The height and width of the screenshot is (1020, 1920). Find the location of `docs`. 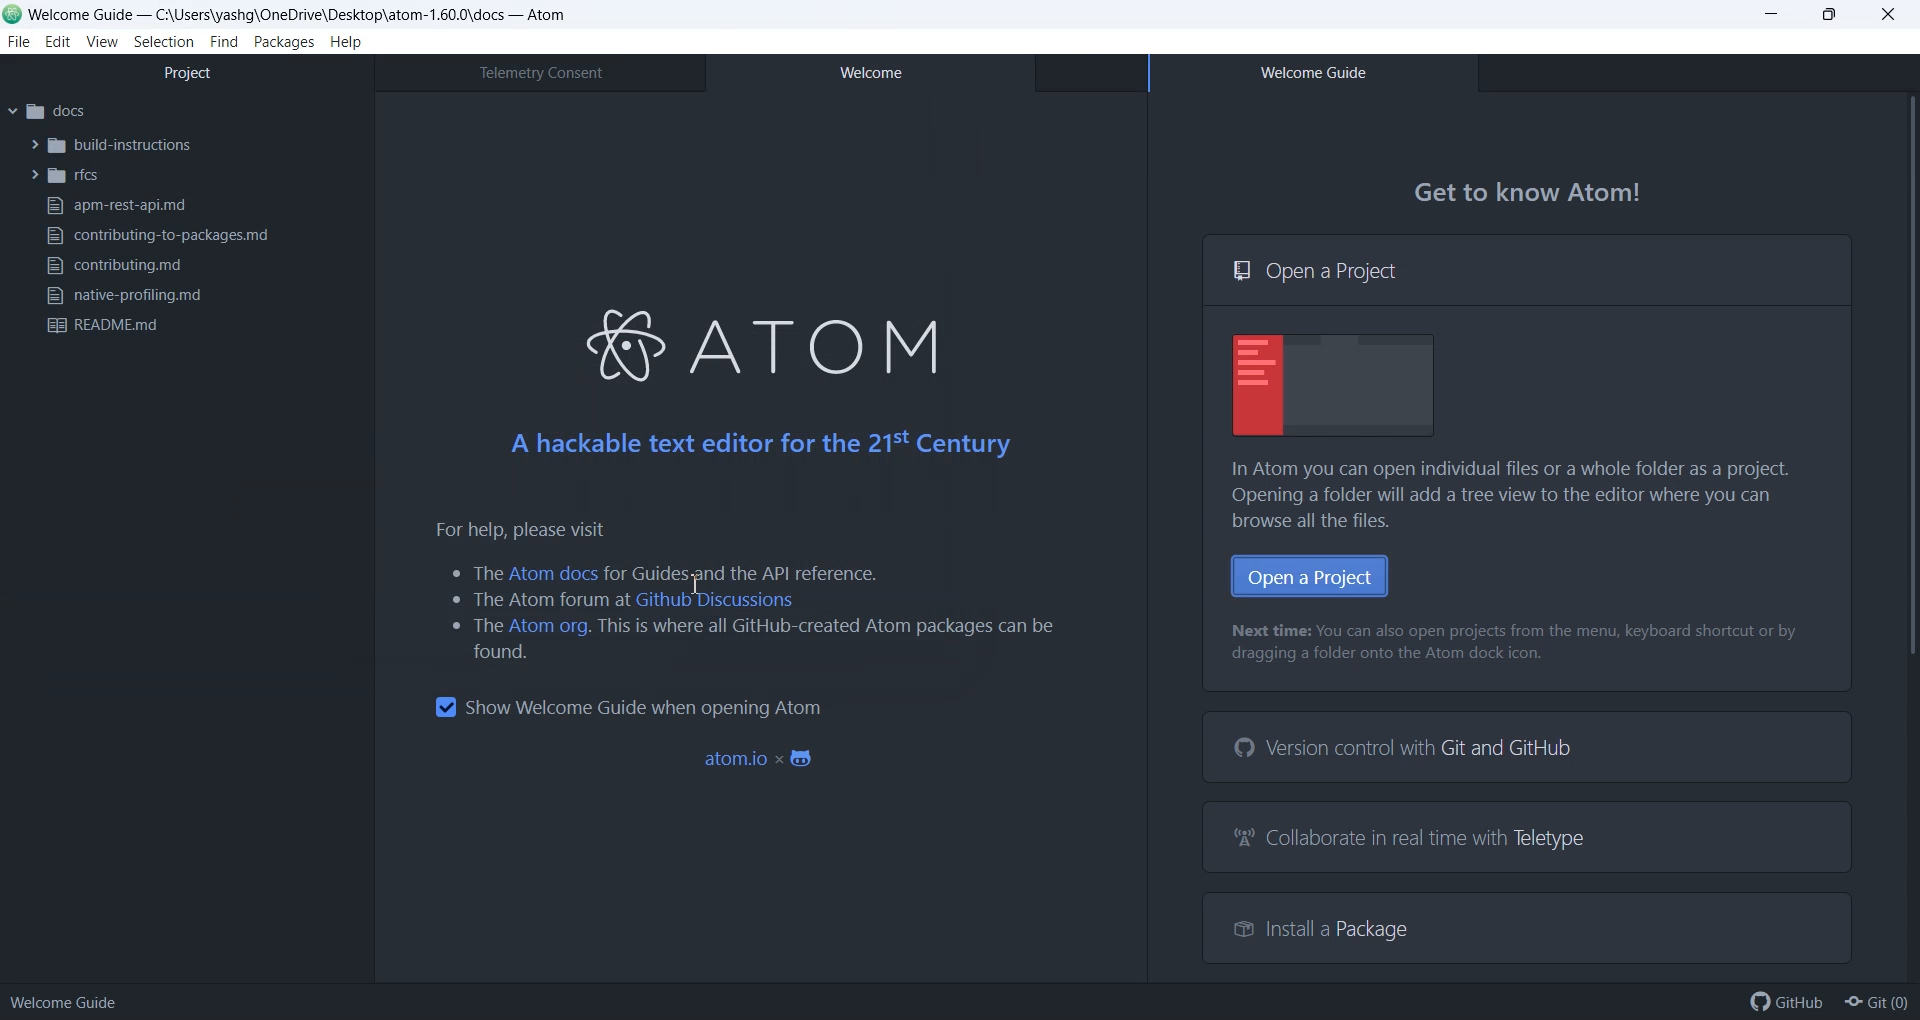

docs is located at coordinates (47, 112).